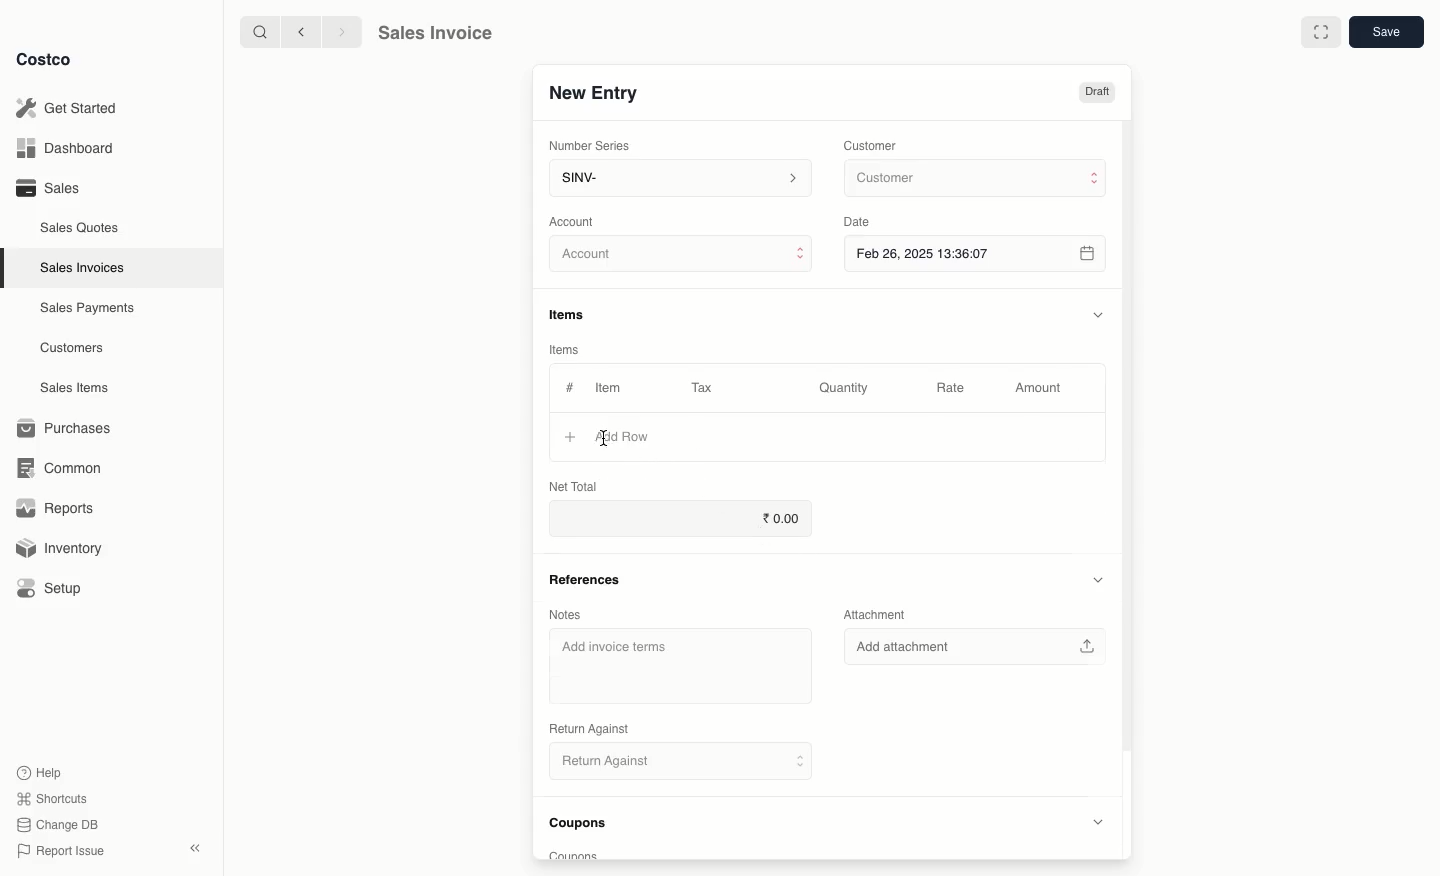 The image size is (1440, 876). Describe the element at coordinates (565, 349) in the screenshot. I see `Items` at that location.